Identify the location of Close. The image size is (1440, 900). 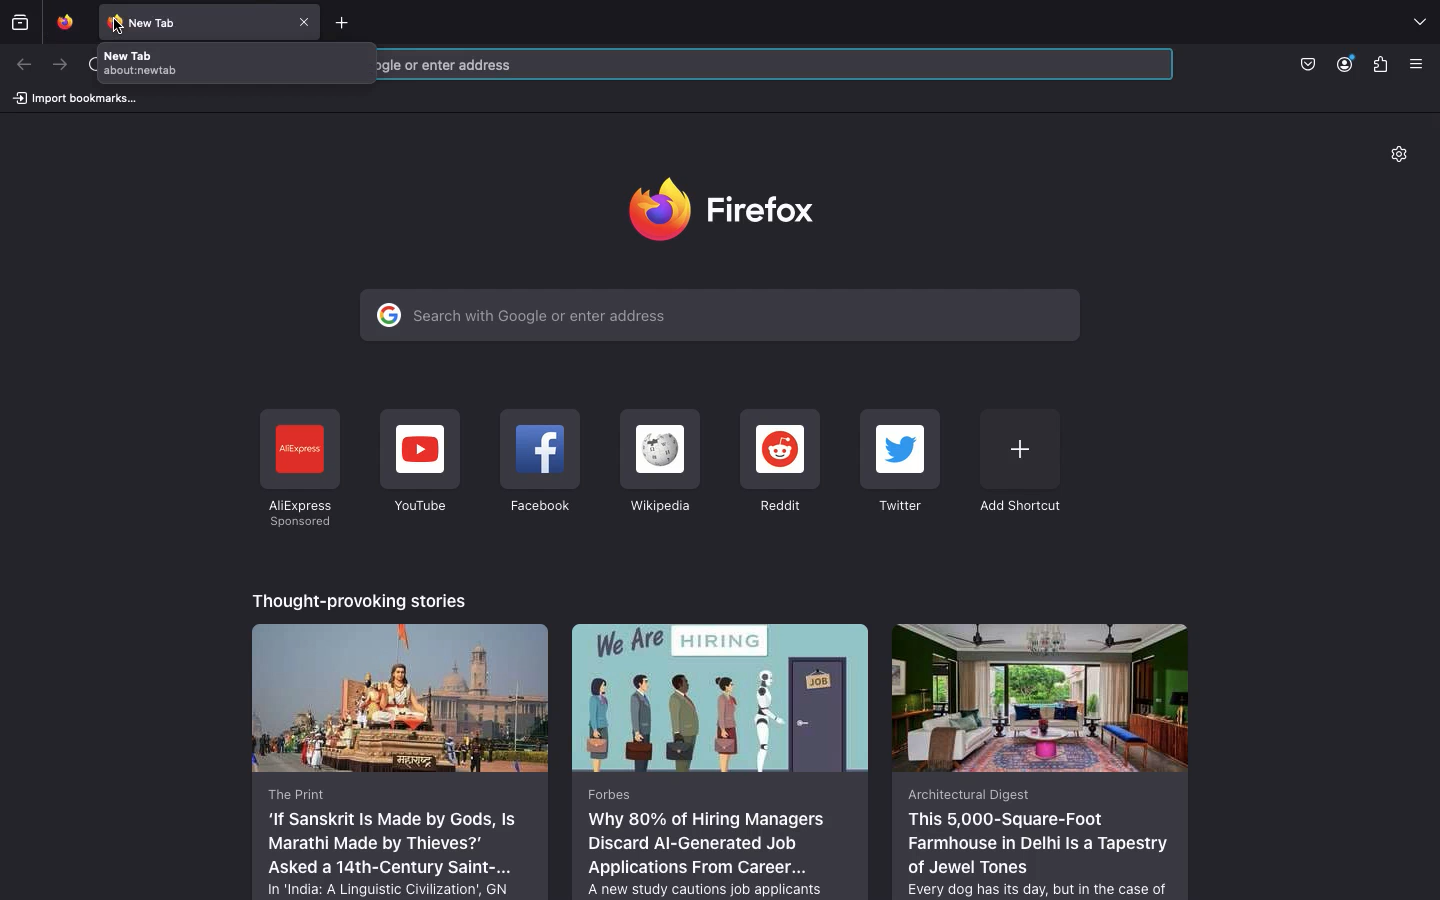
(306, 20).